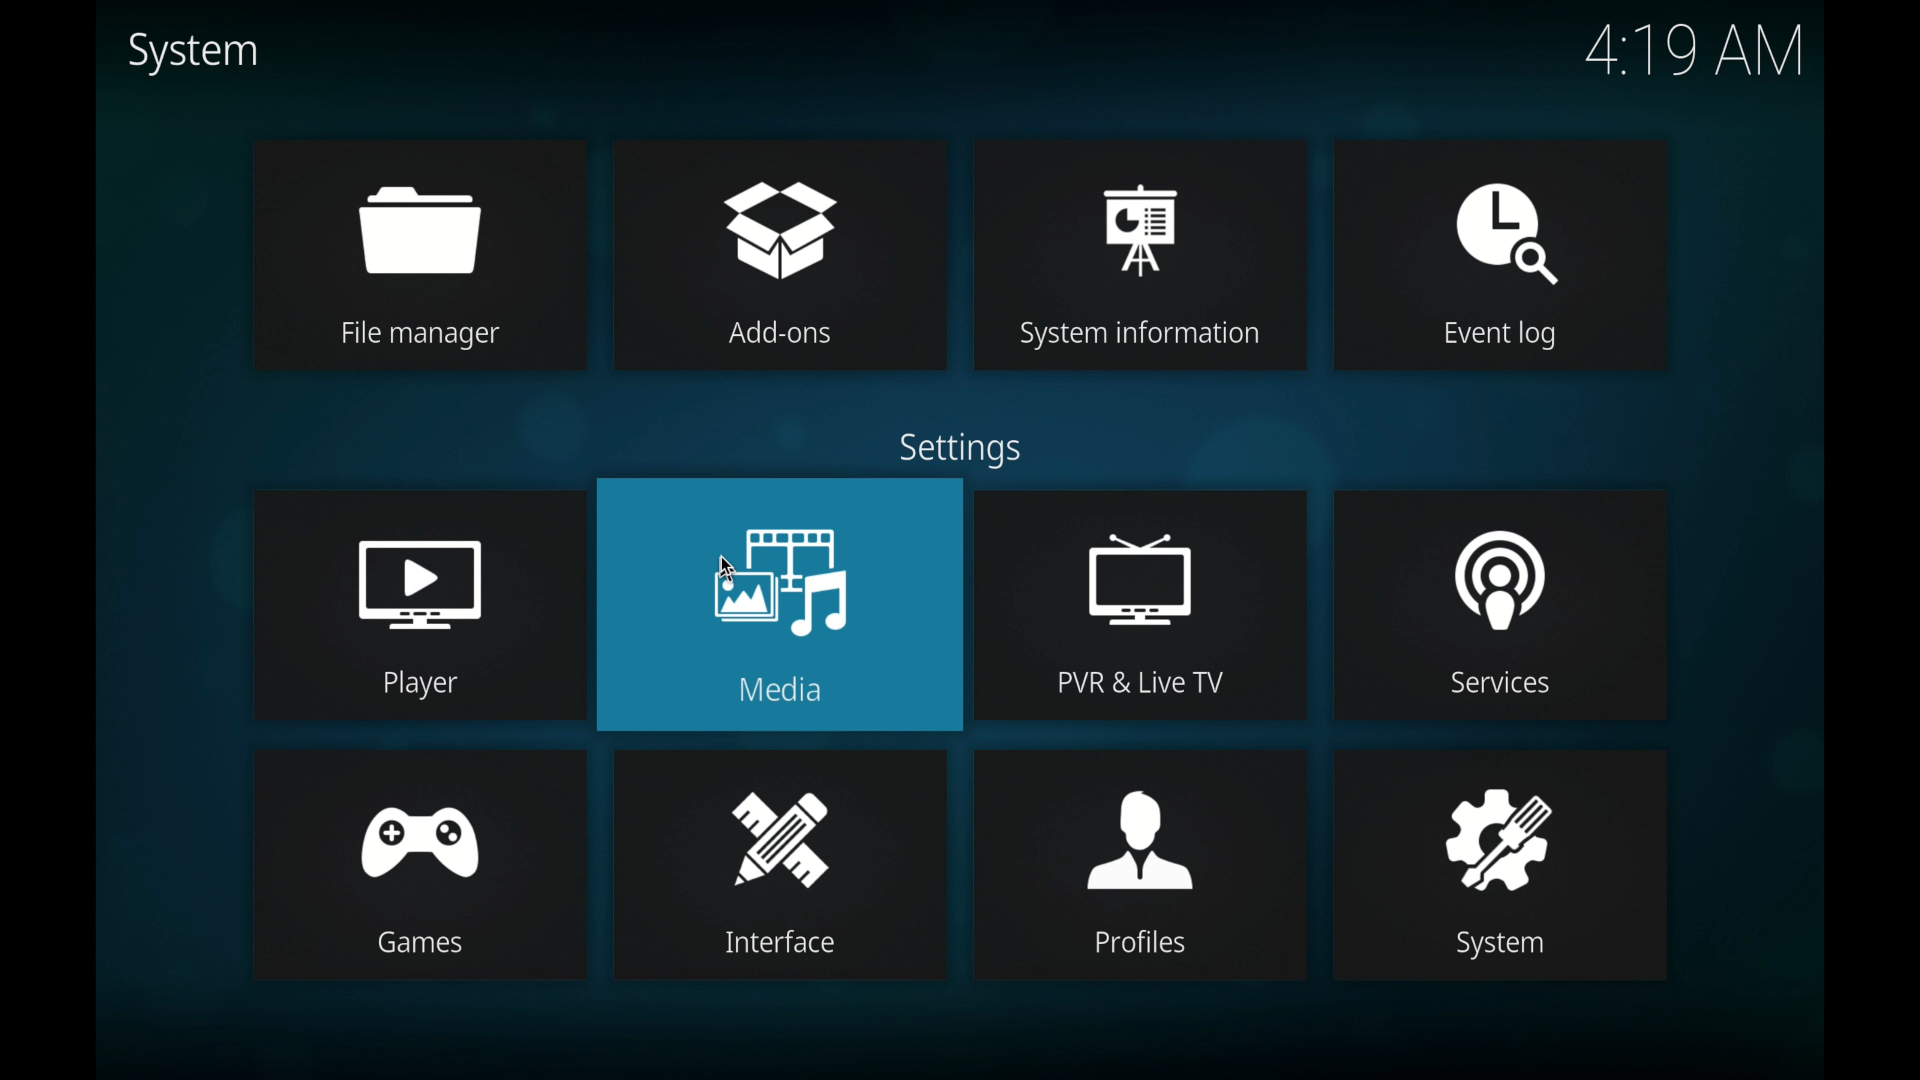 The height and width of the screenshot is (1080, 1920). Describe the element at coordinates (1142, 606) in the screenshot. I see `pvr and live tv` at that location.